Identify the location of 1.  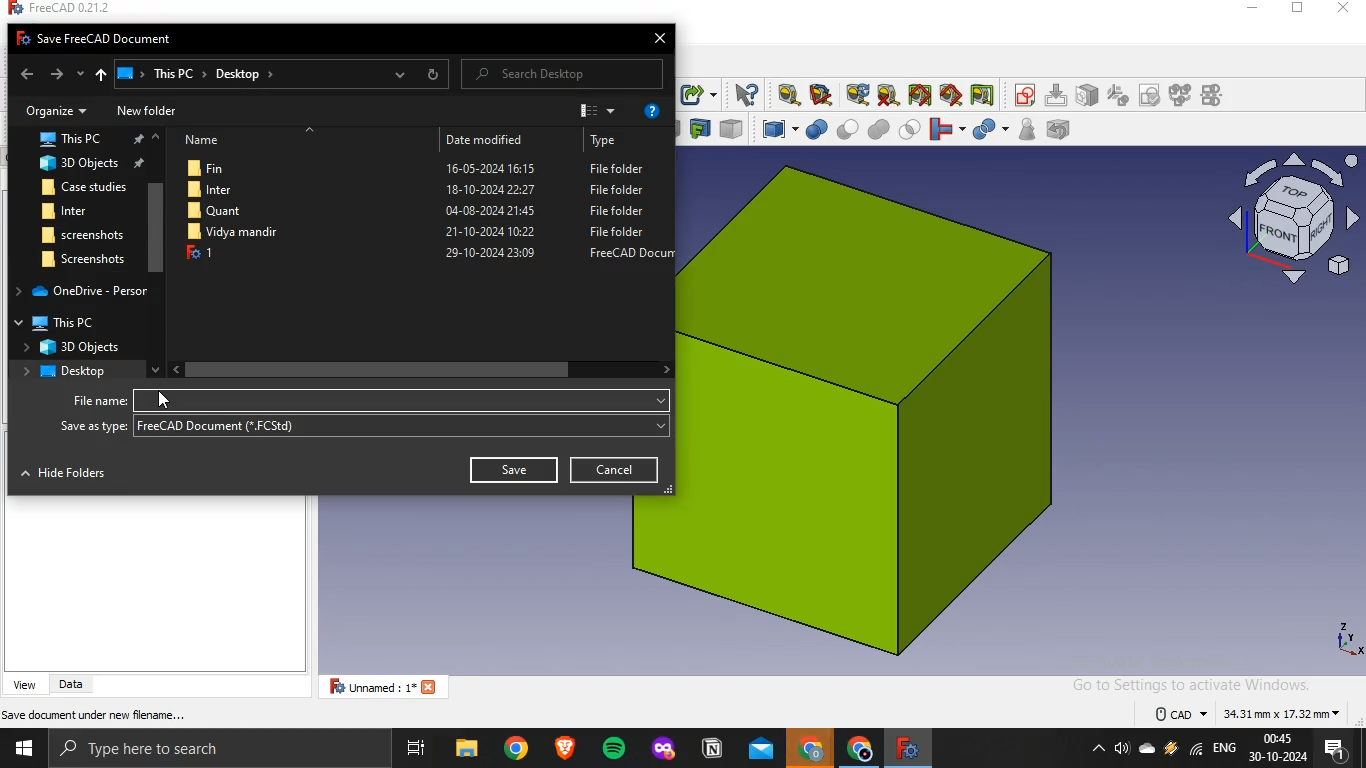
(423, 253).